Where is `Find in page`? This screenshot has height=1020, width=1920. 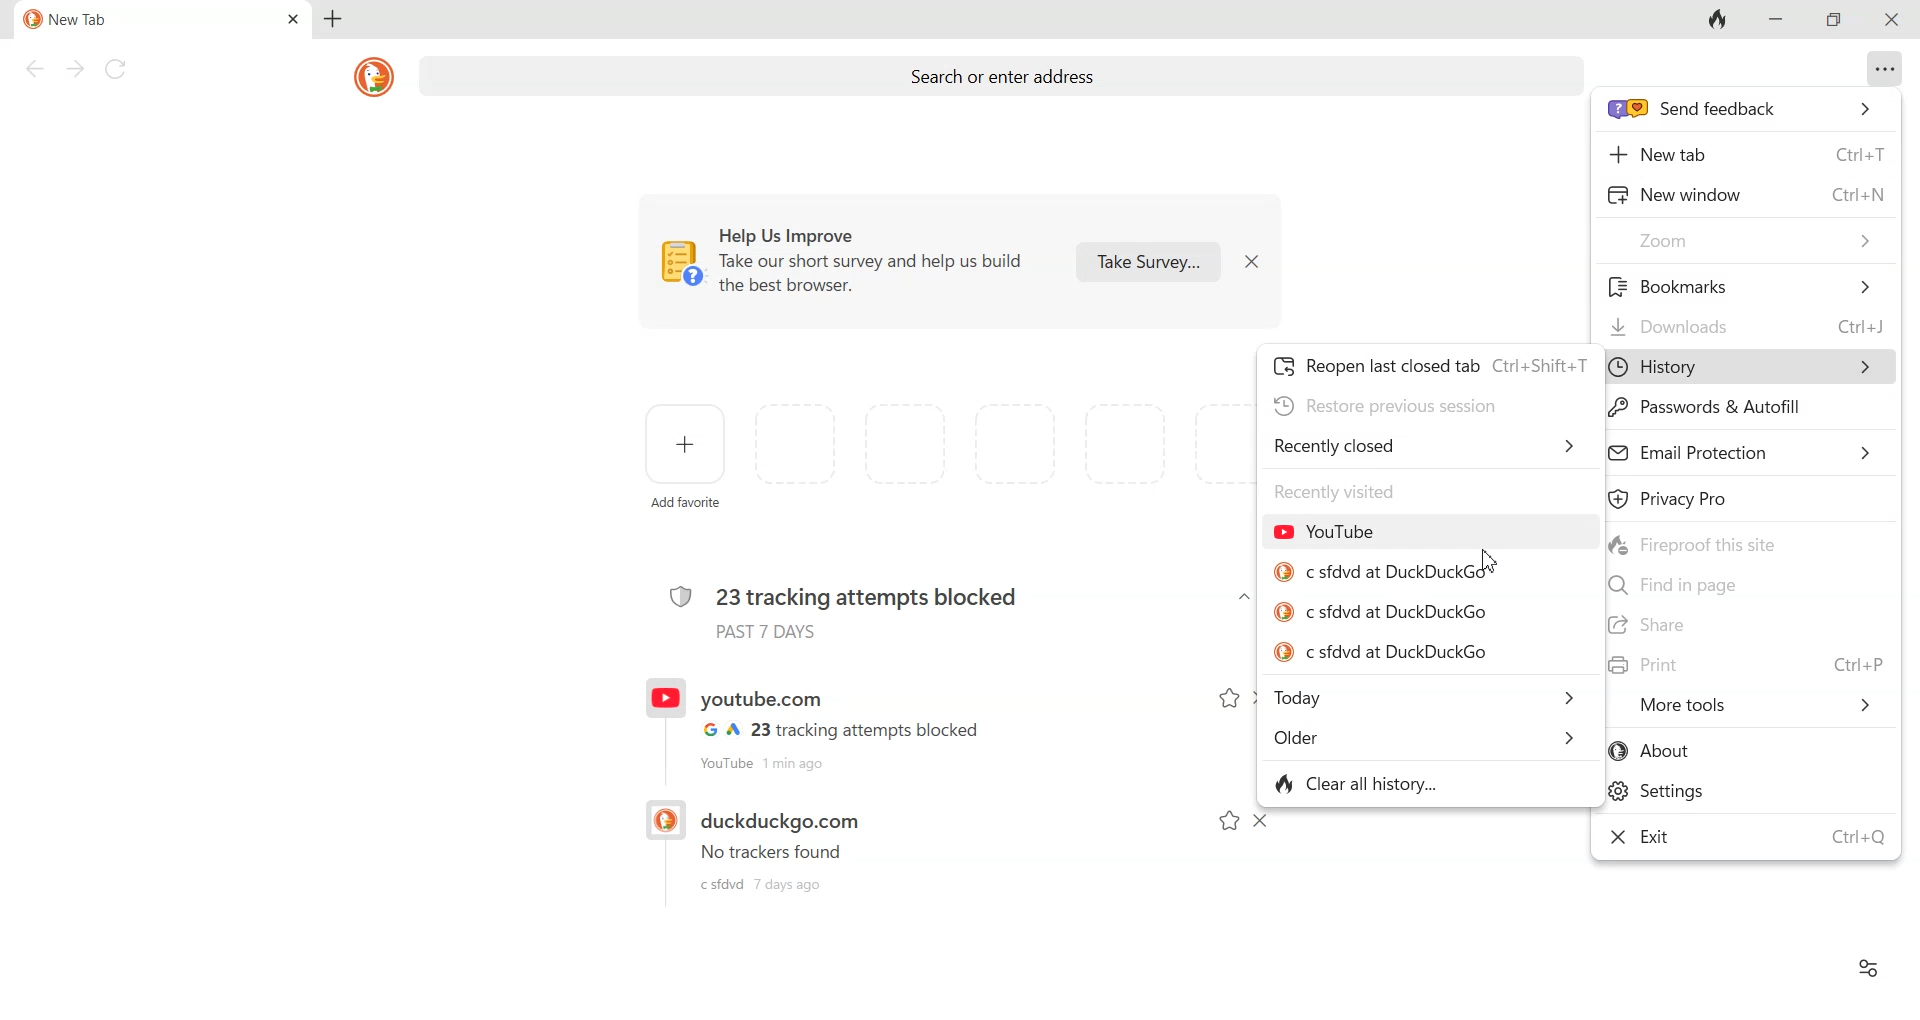 Find in page is located at coordinates (1746, 586).